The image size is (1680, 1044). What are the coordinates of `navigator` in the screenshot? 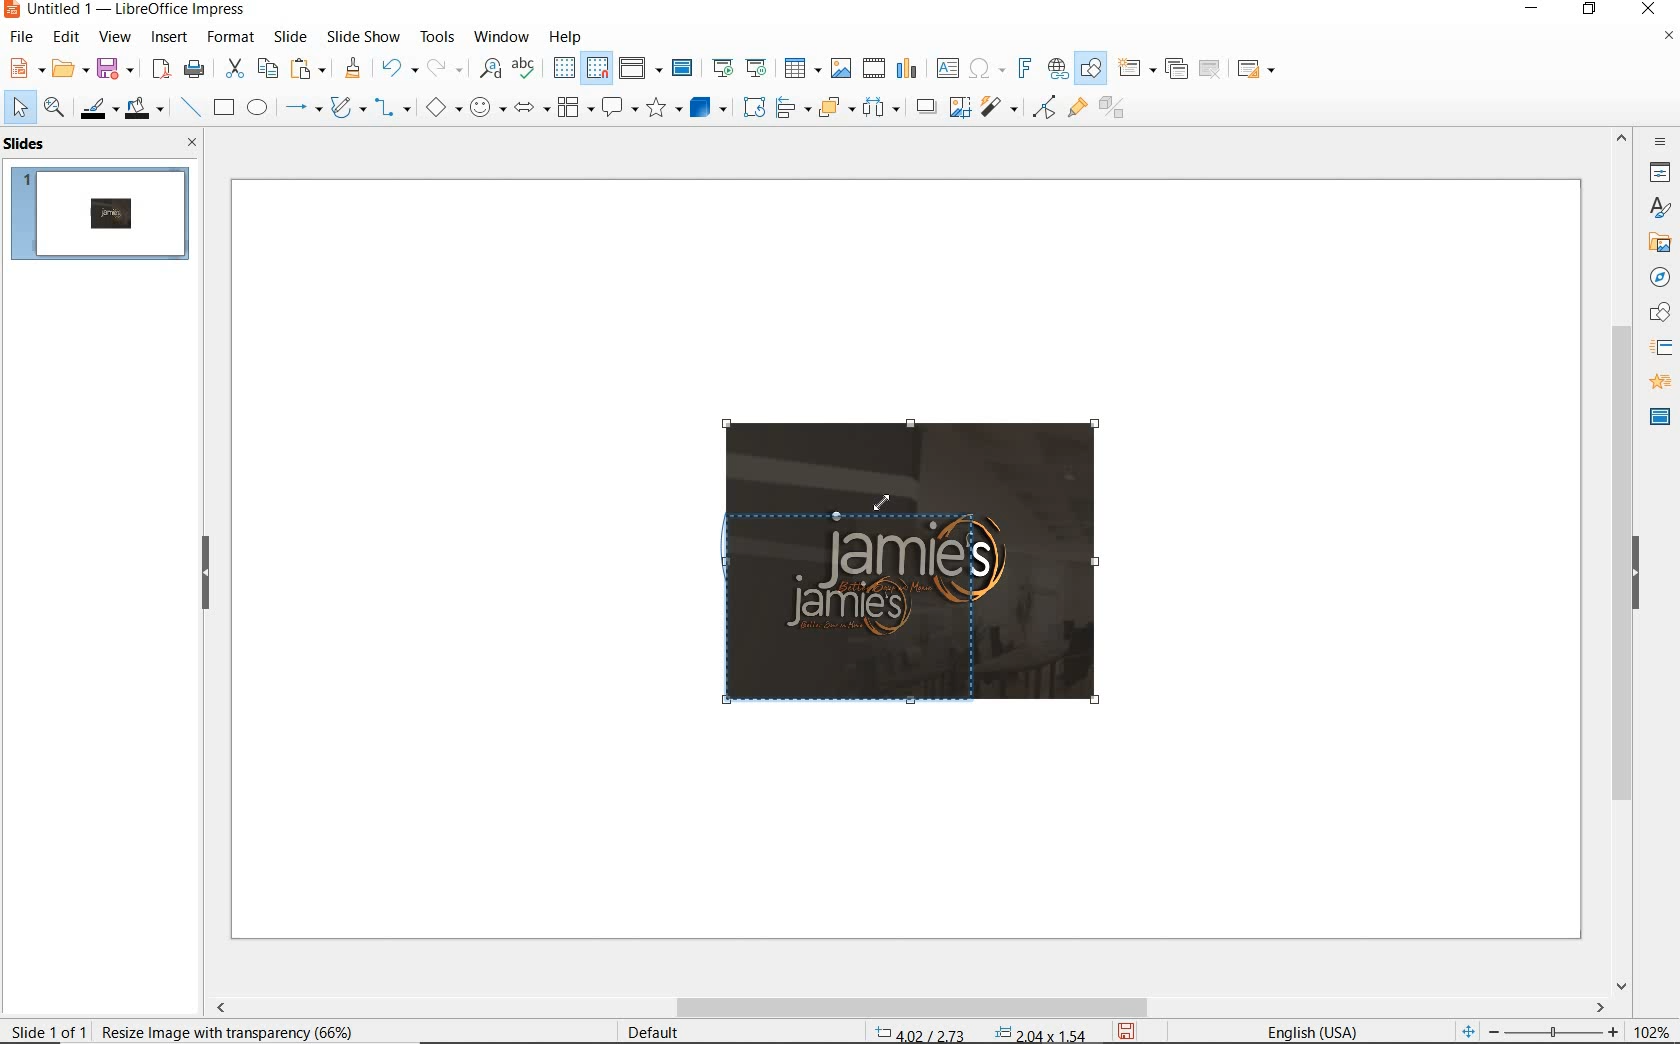 It's located at (1658, 276).